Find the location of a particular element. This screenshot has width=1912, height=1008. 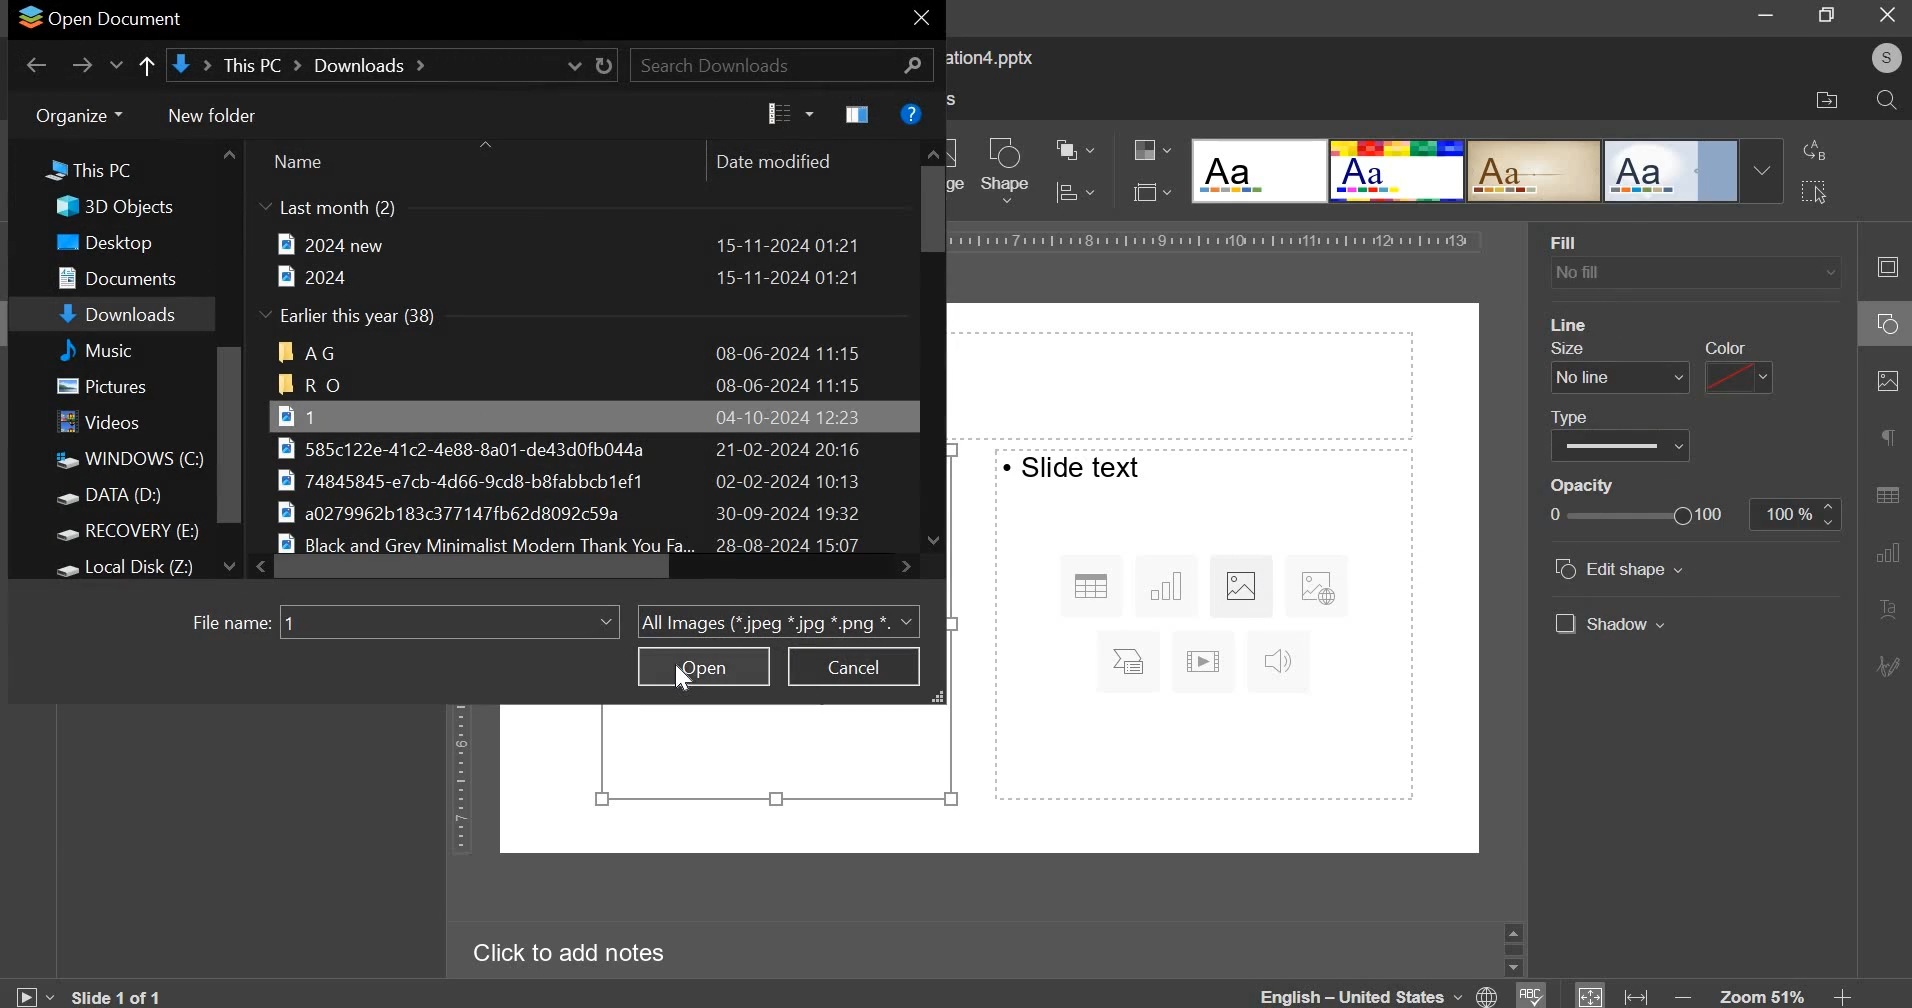

spell check is located at coordinates (1533, 995).